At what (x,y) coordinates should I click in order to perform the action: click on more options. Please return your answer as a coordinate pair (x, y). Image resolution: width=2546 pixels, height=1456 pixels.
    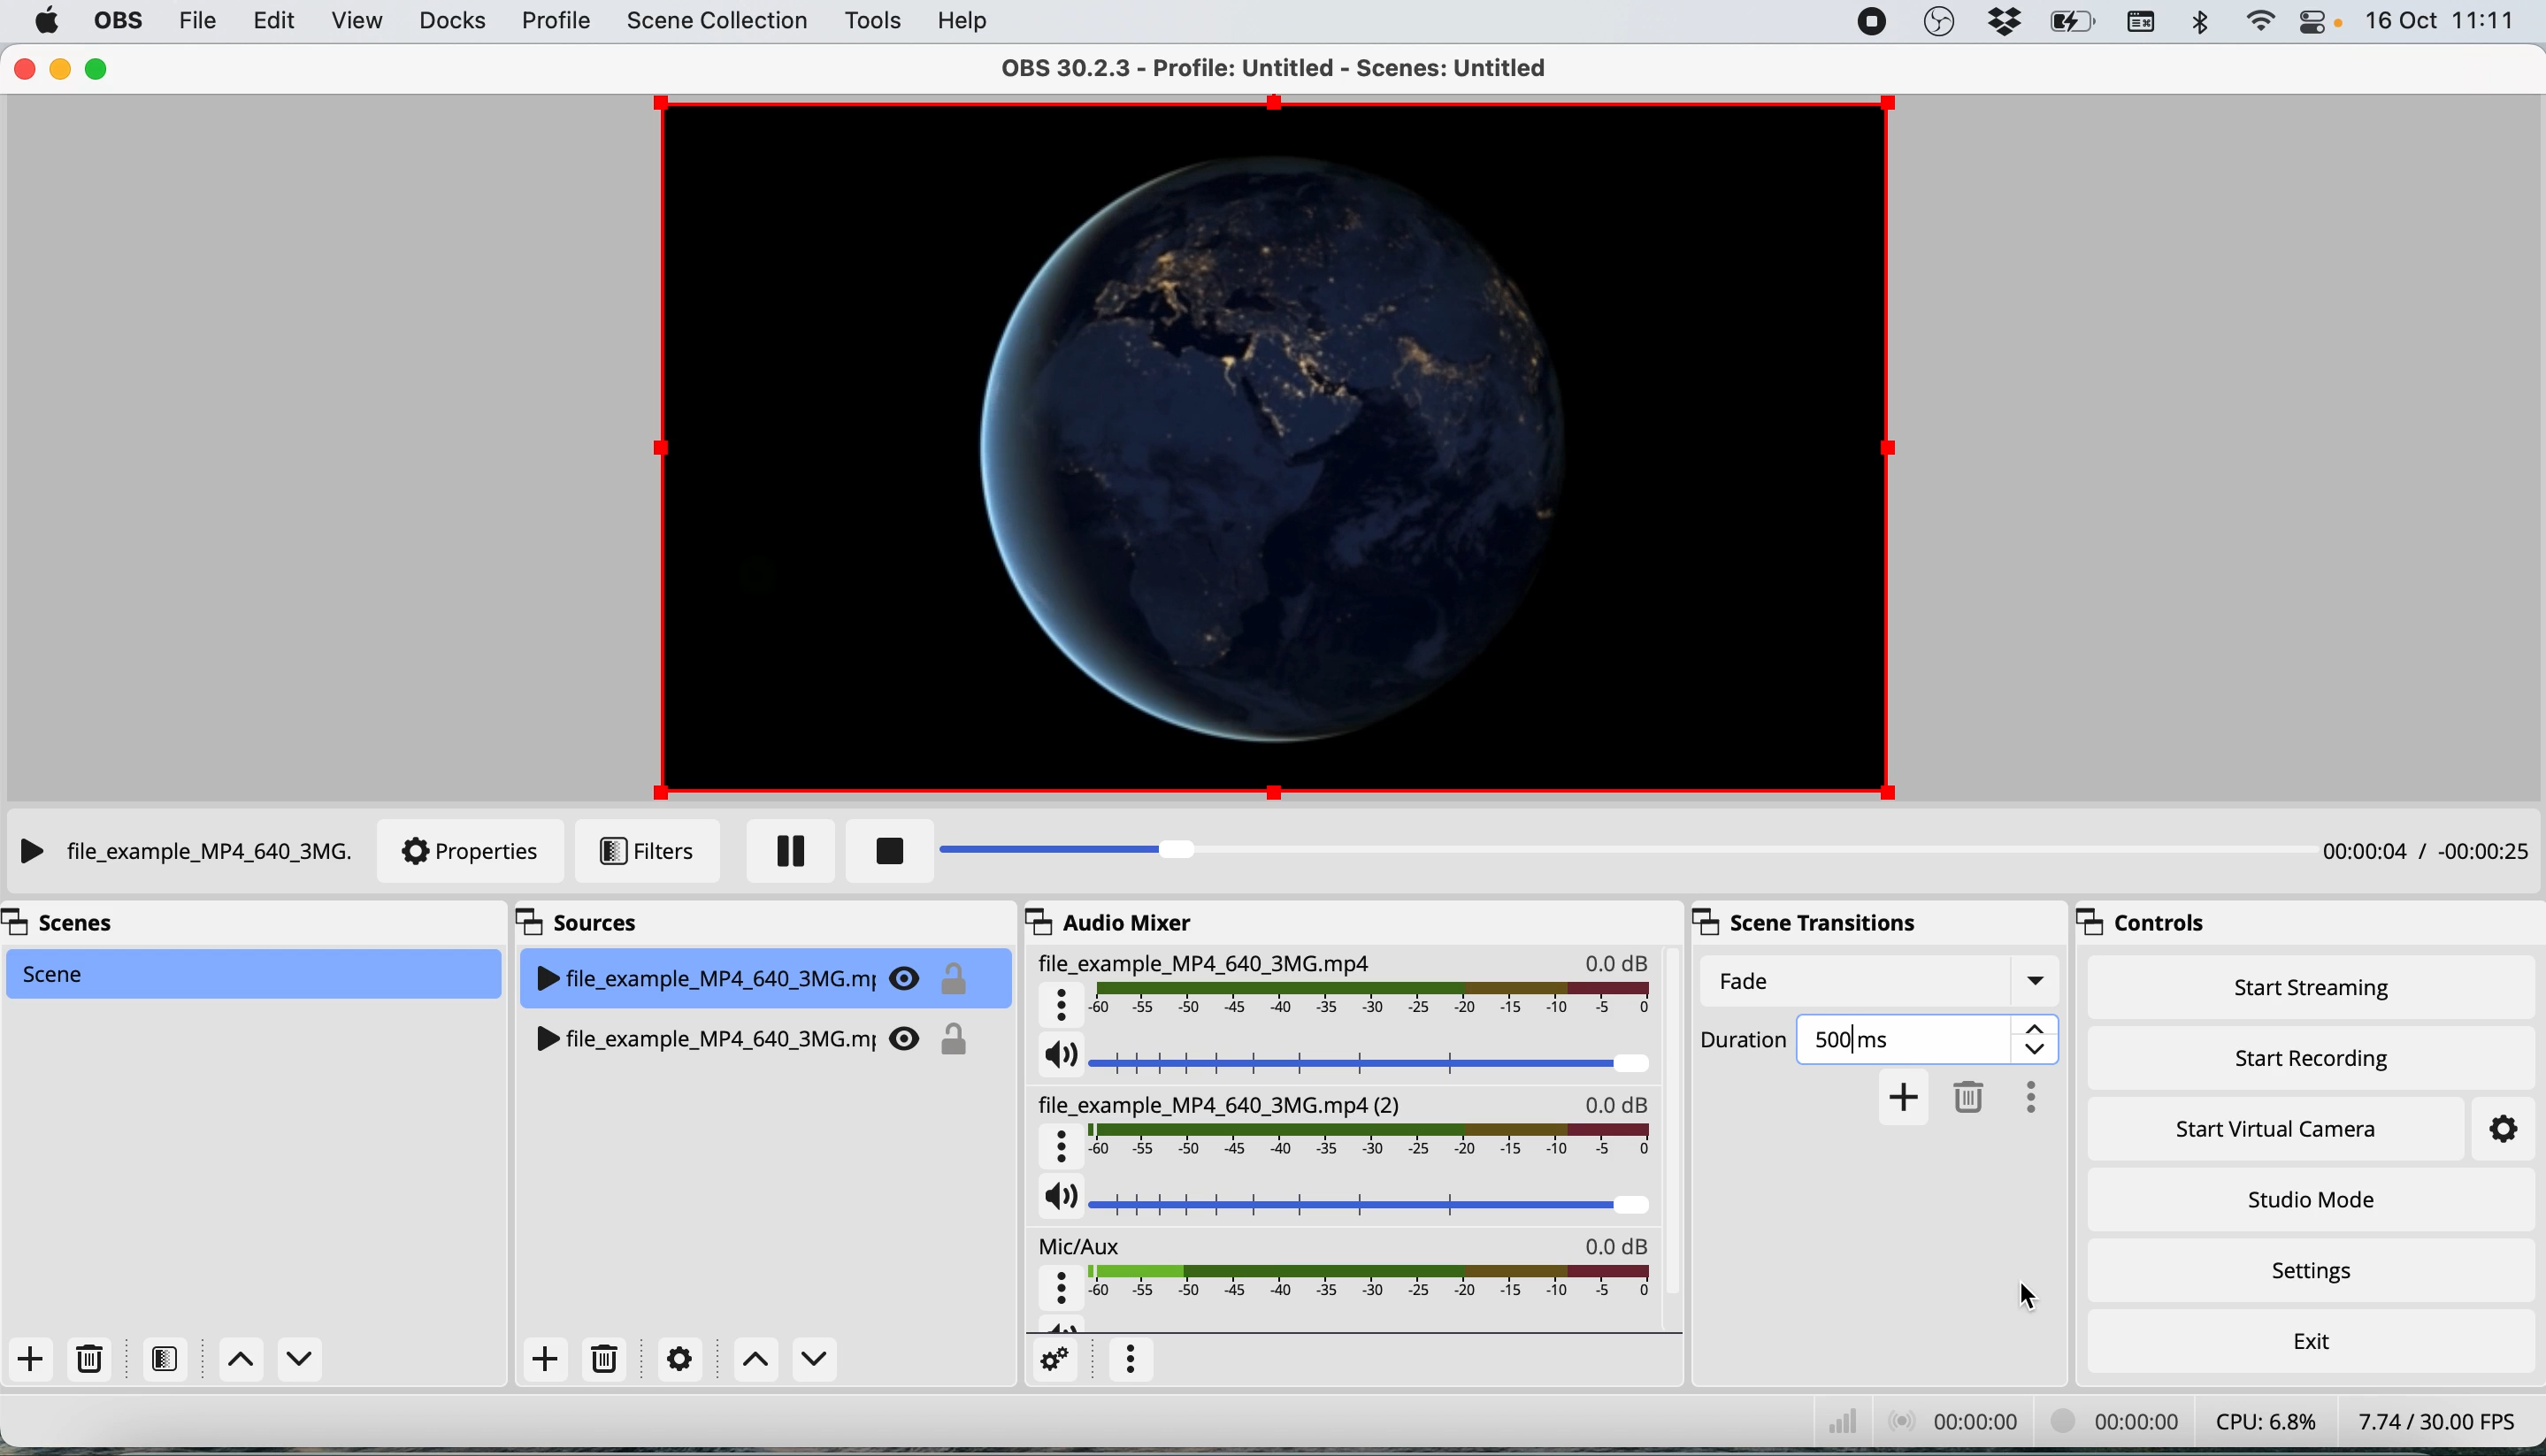
    Looking at the image, I should click on (2026, 1096).